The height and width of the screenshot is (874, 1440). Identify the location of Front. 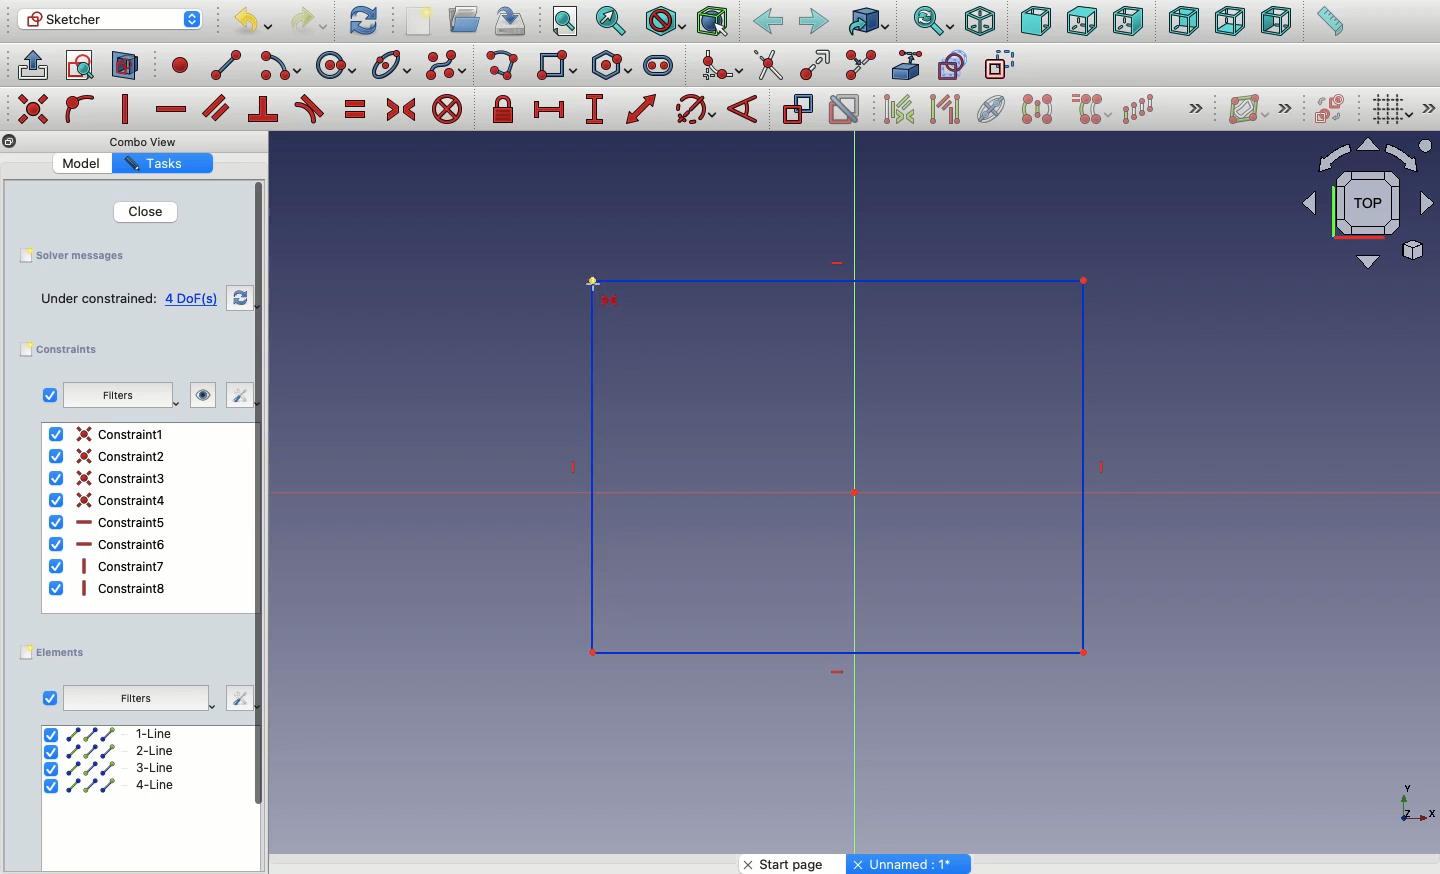
(1036, 23).